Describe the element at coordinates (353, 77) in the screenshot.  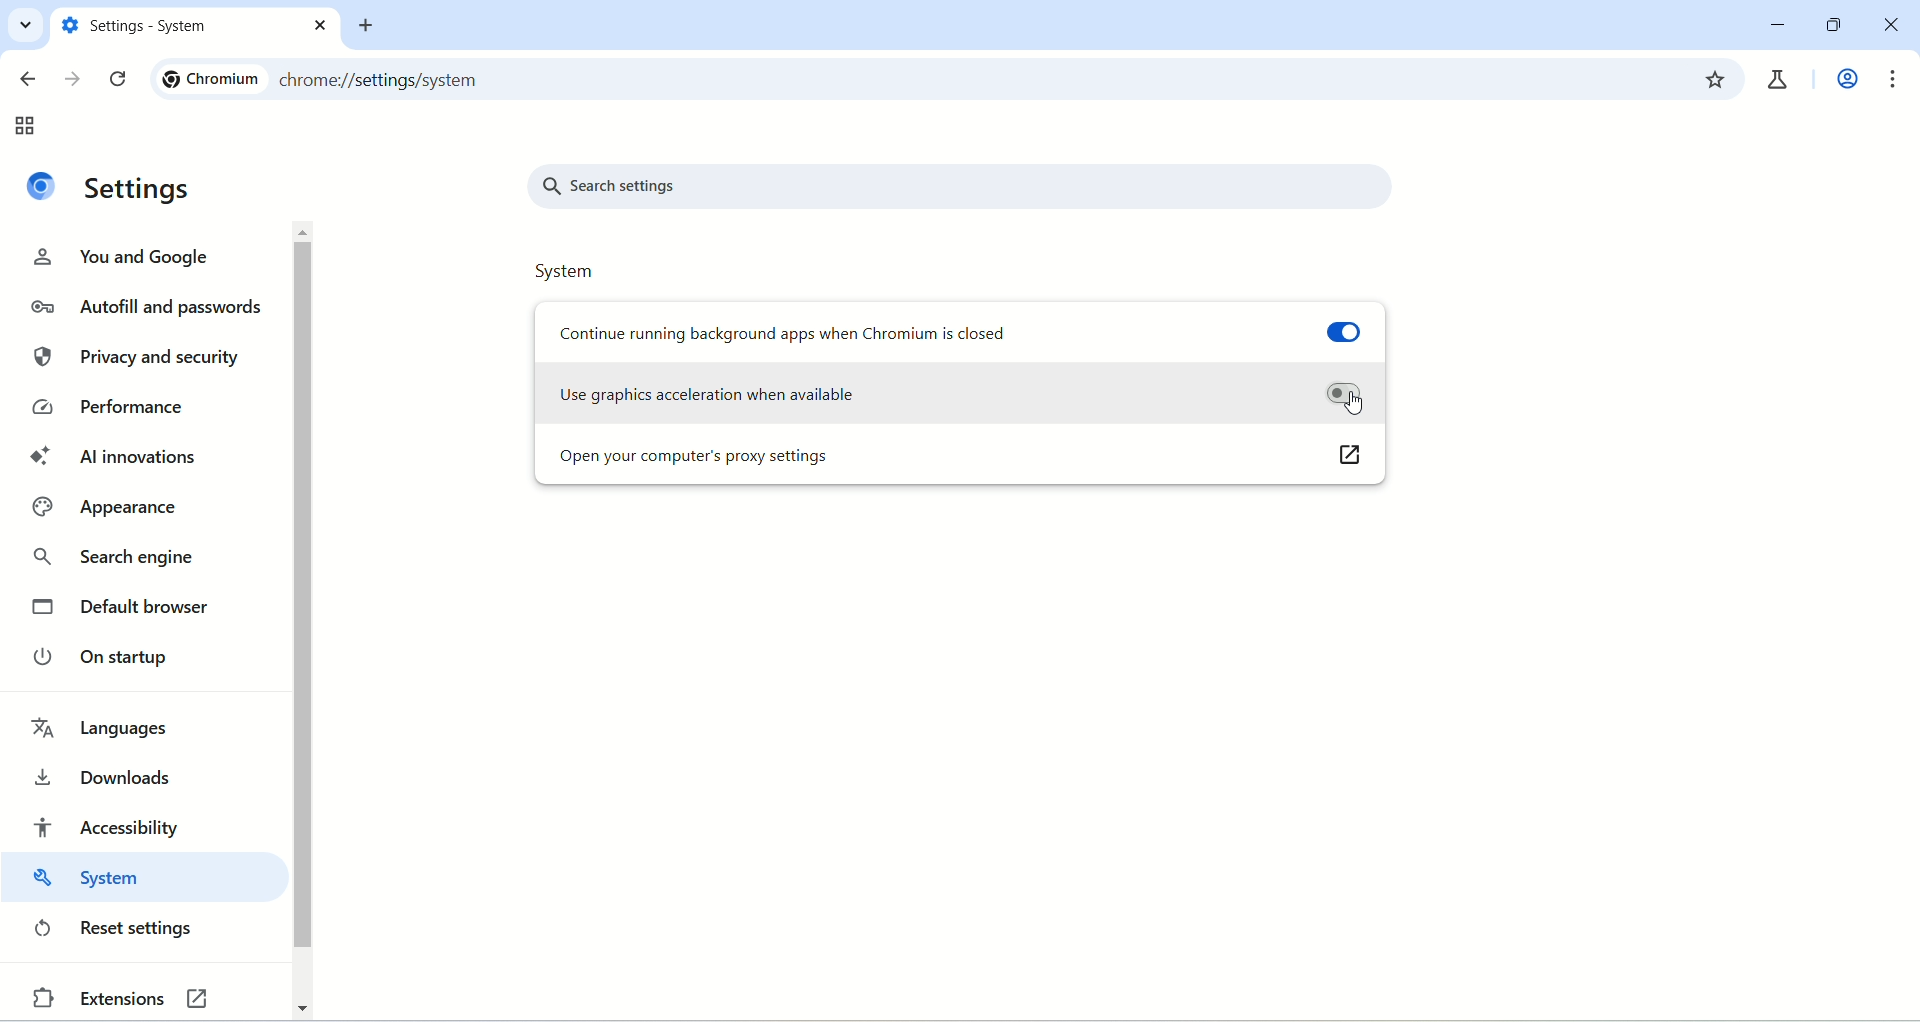
I see `Chromium  chrome://settings/system` at that location.